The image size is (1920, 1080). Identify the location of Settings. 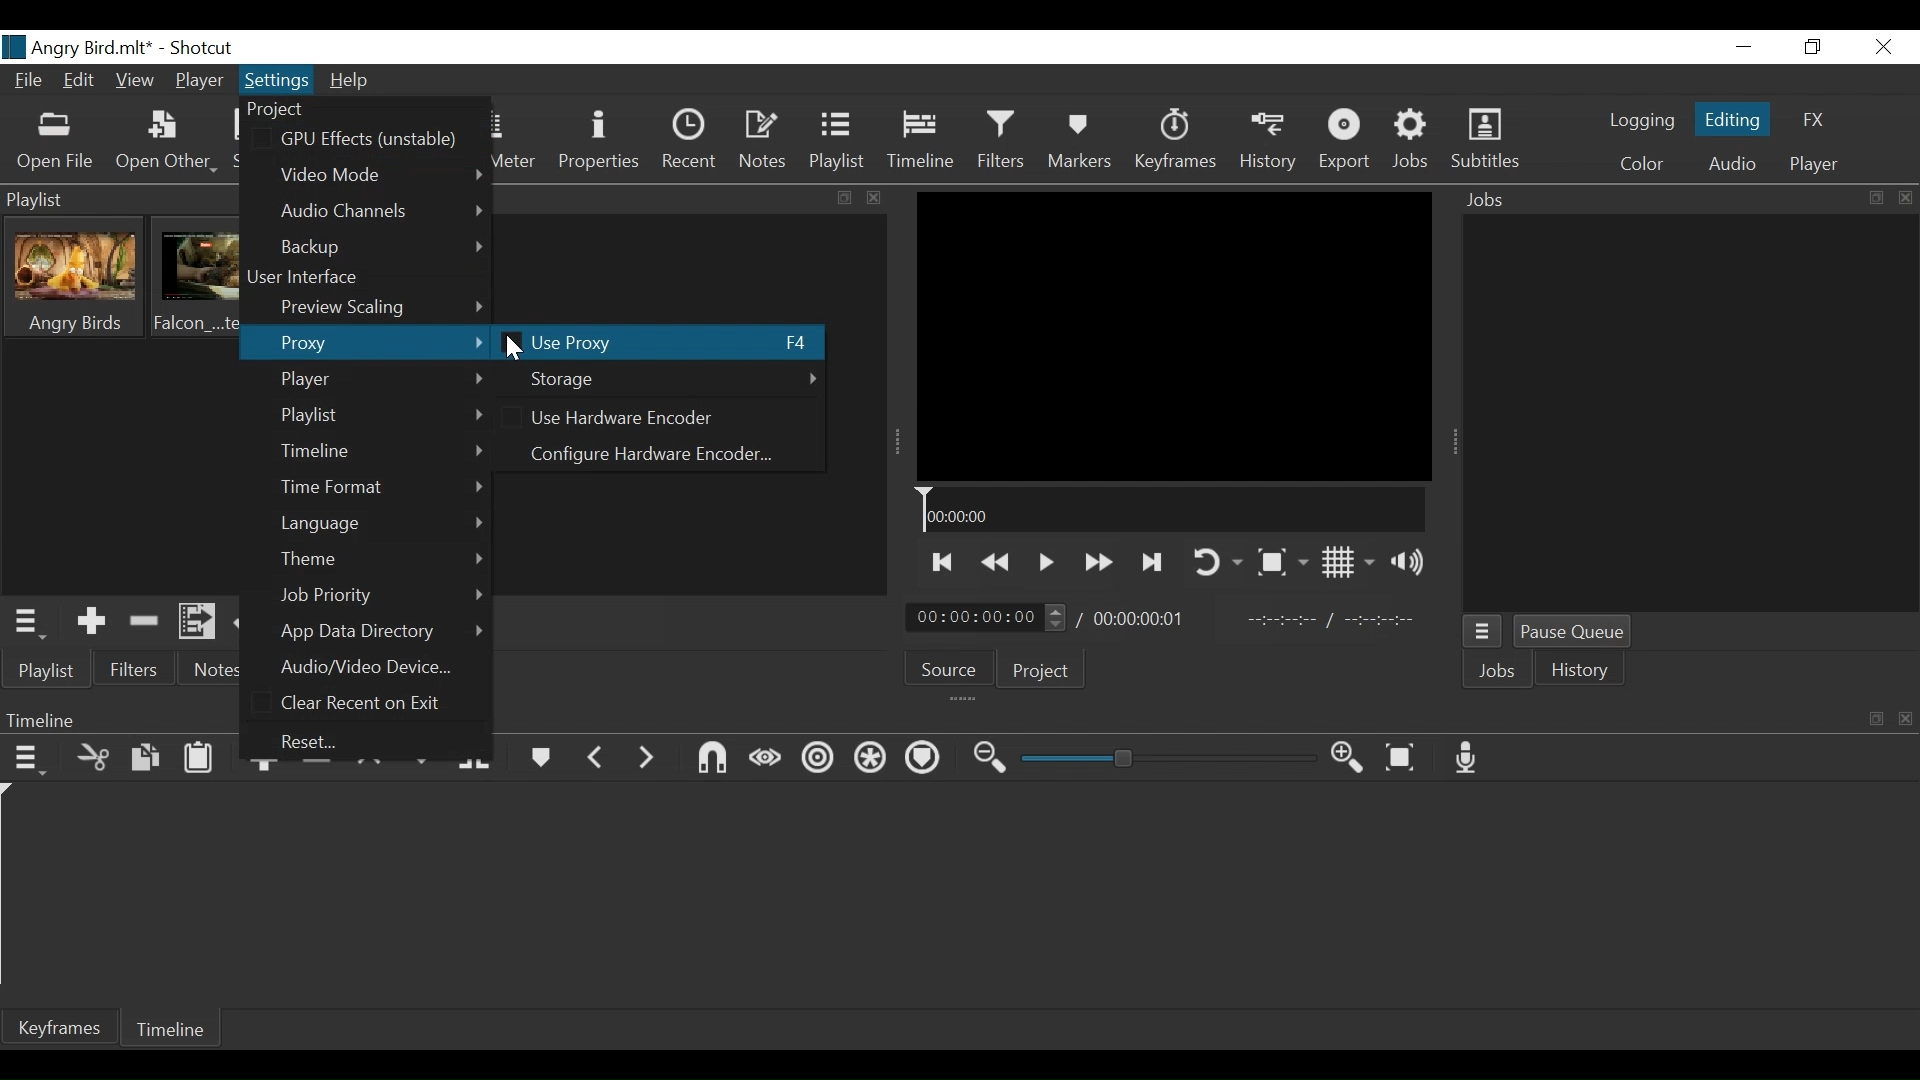
(277, 83).